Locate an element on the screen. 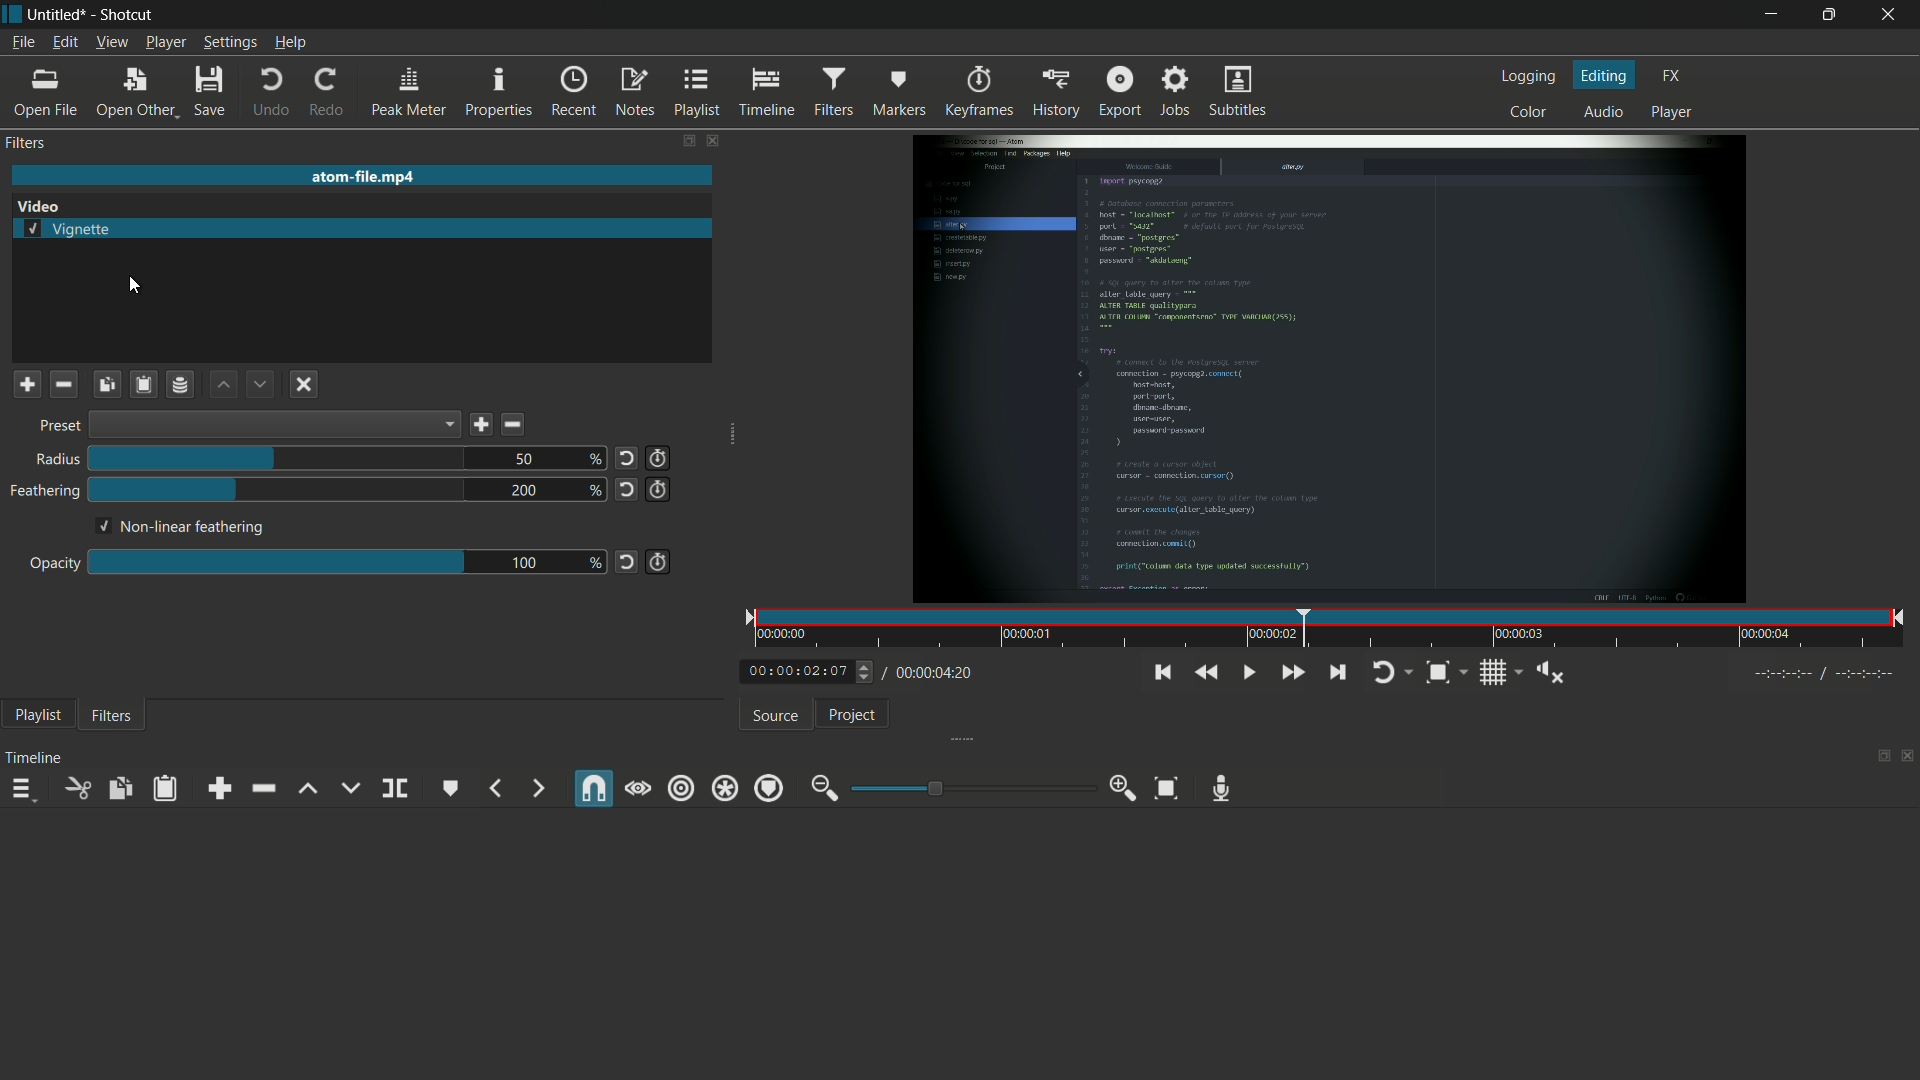 The width and height of the screenshot is (1920, 1080). recent is located at coordinates (571, 92).